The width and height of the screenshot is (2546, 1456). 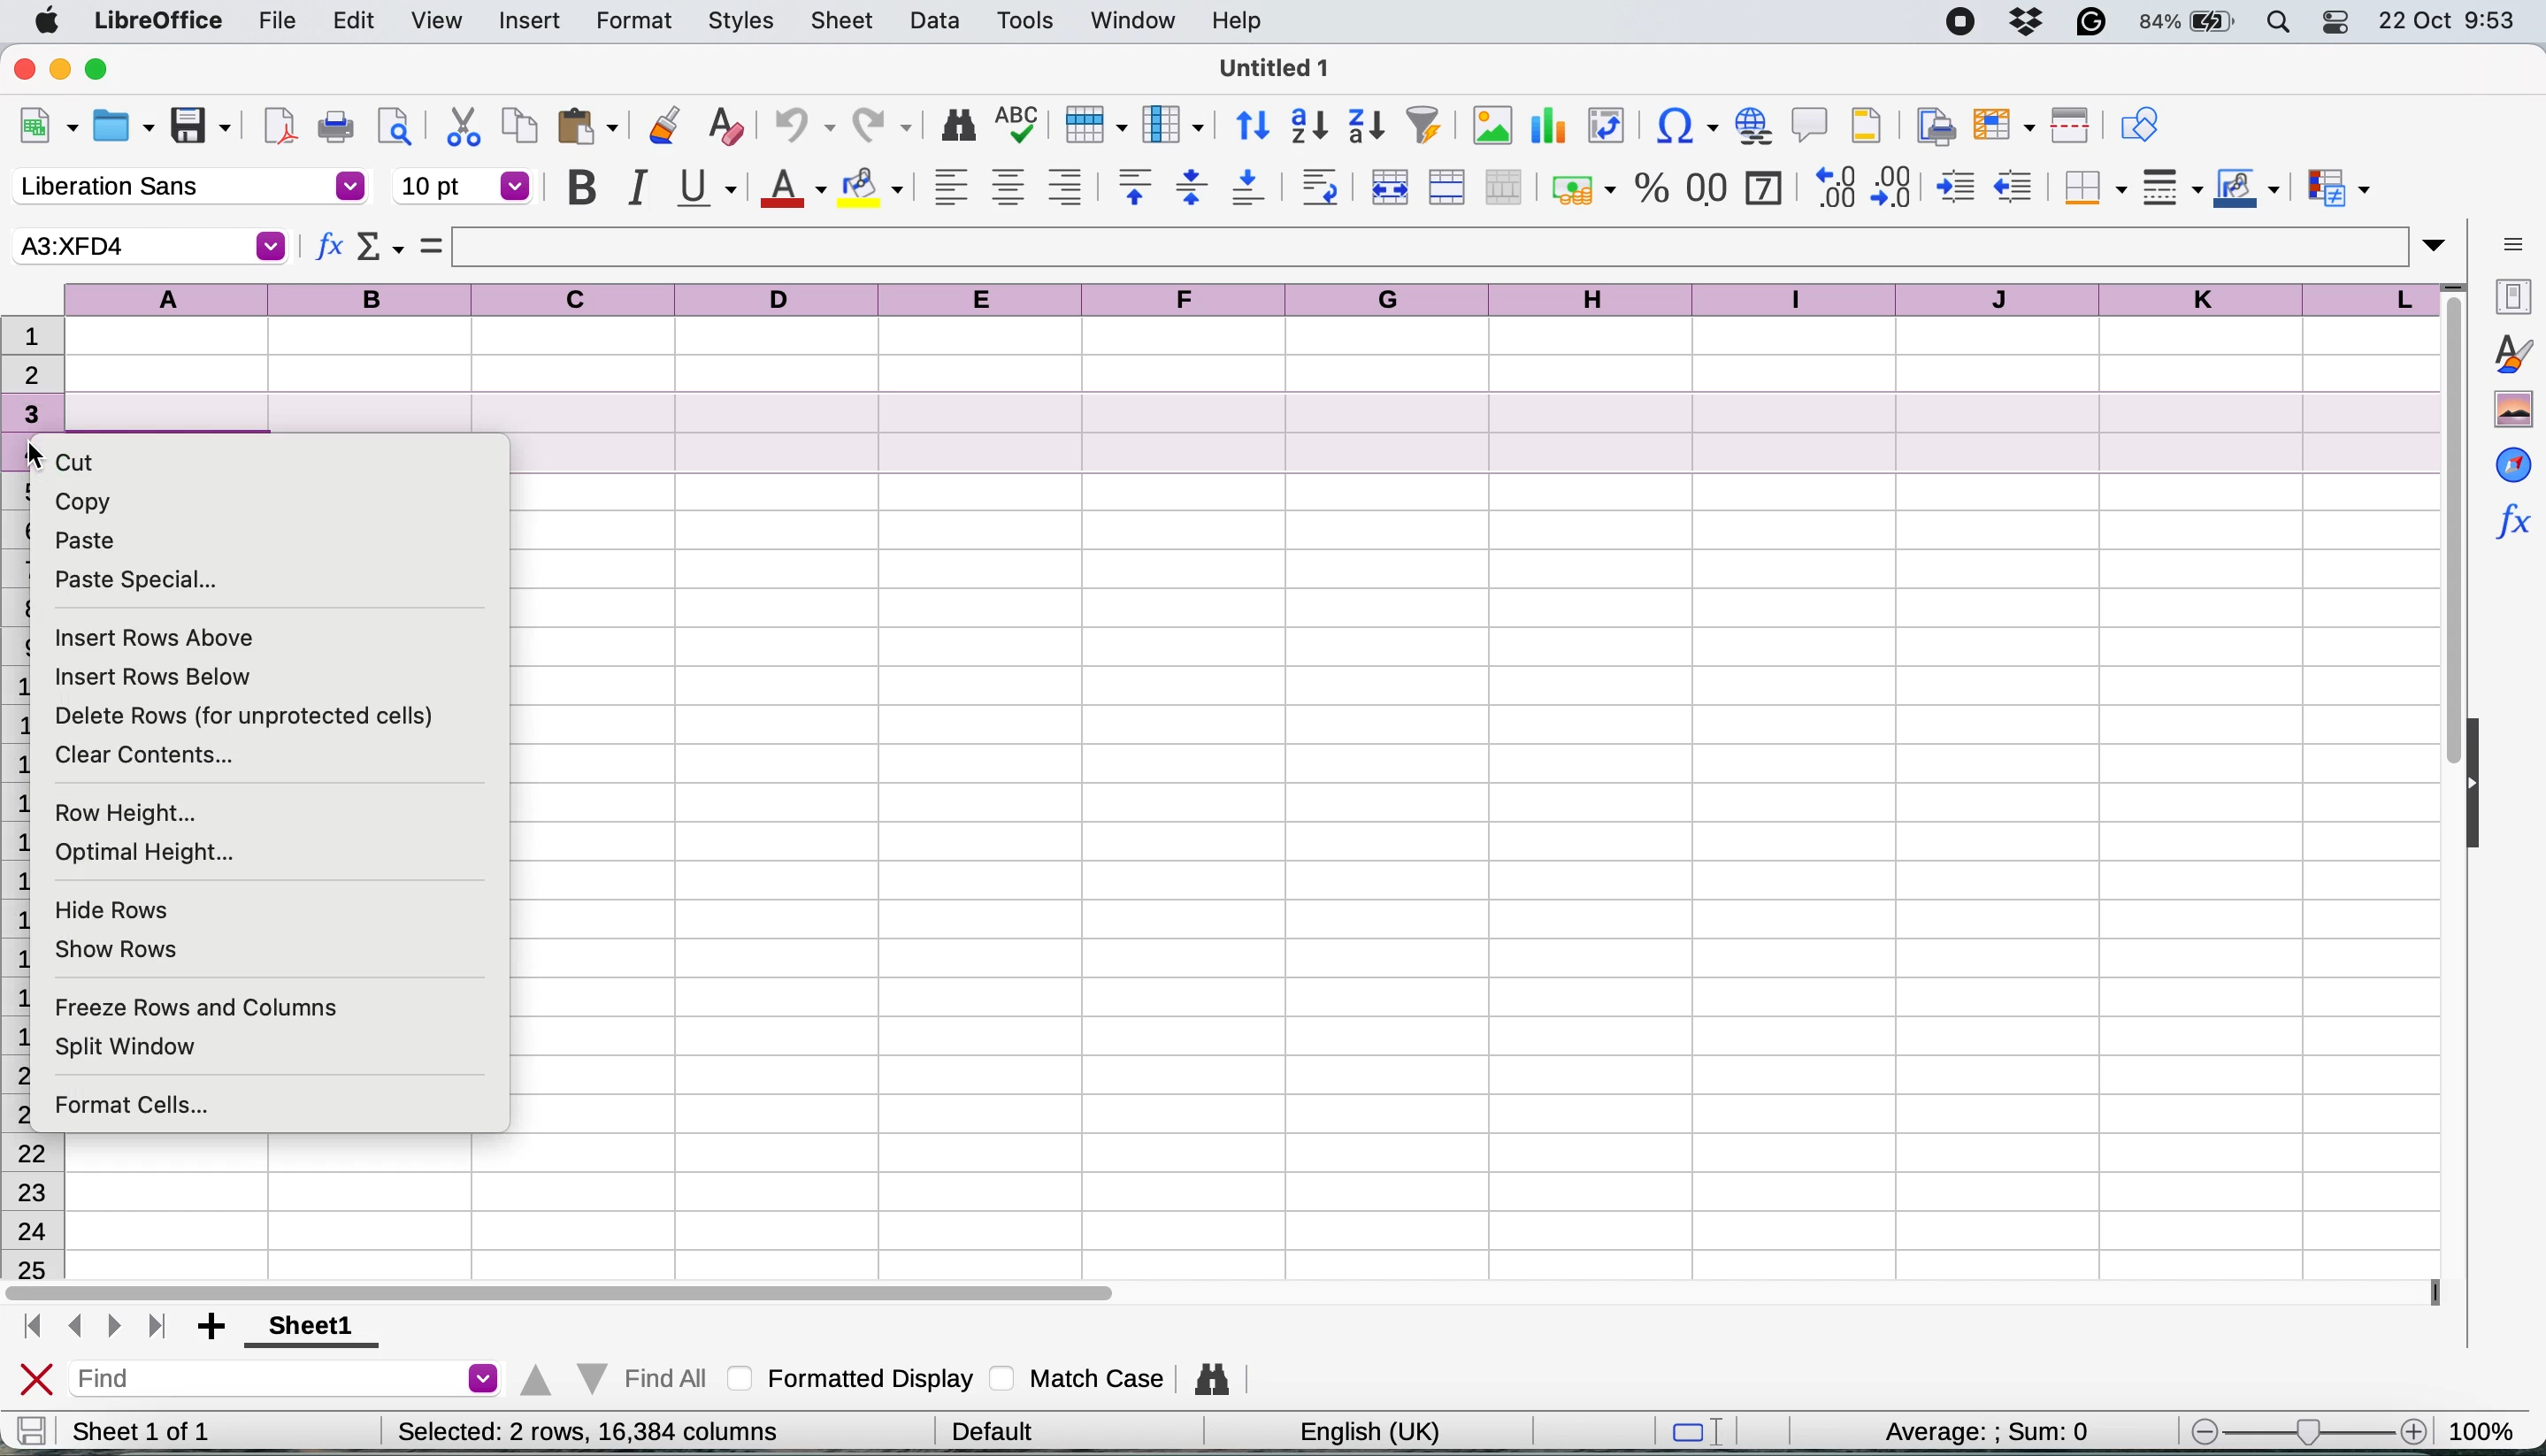 I want to click on tools, so click(x=1032, y=20).